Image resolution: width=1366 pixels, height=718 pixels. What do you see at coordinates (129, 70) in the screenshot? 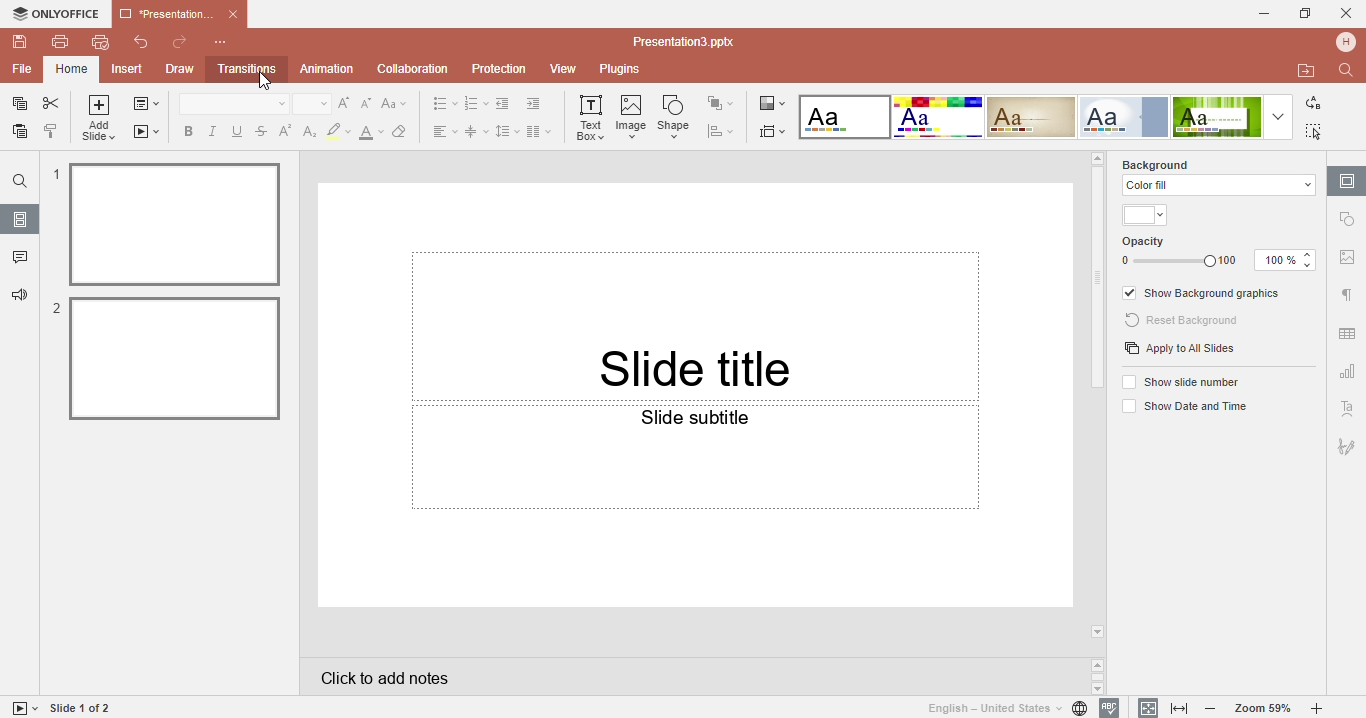
I see `Insert` at bounding box center [129, 70].